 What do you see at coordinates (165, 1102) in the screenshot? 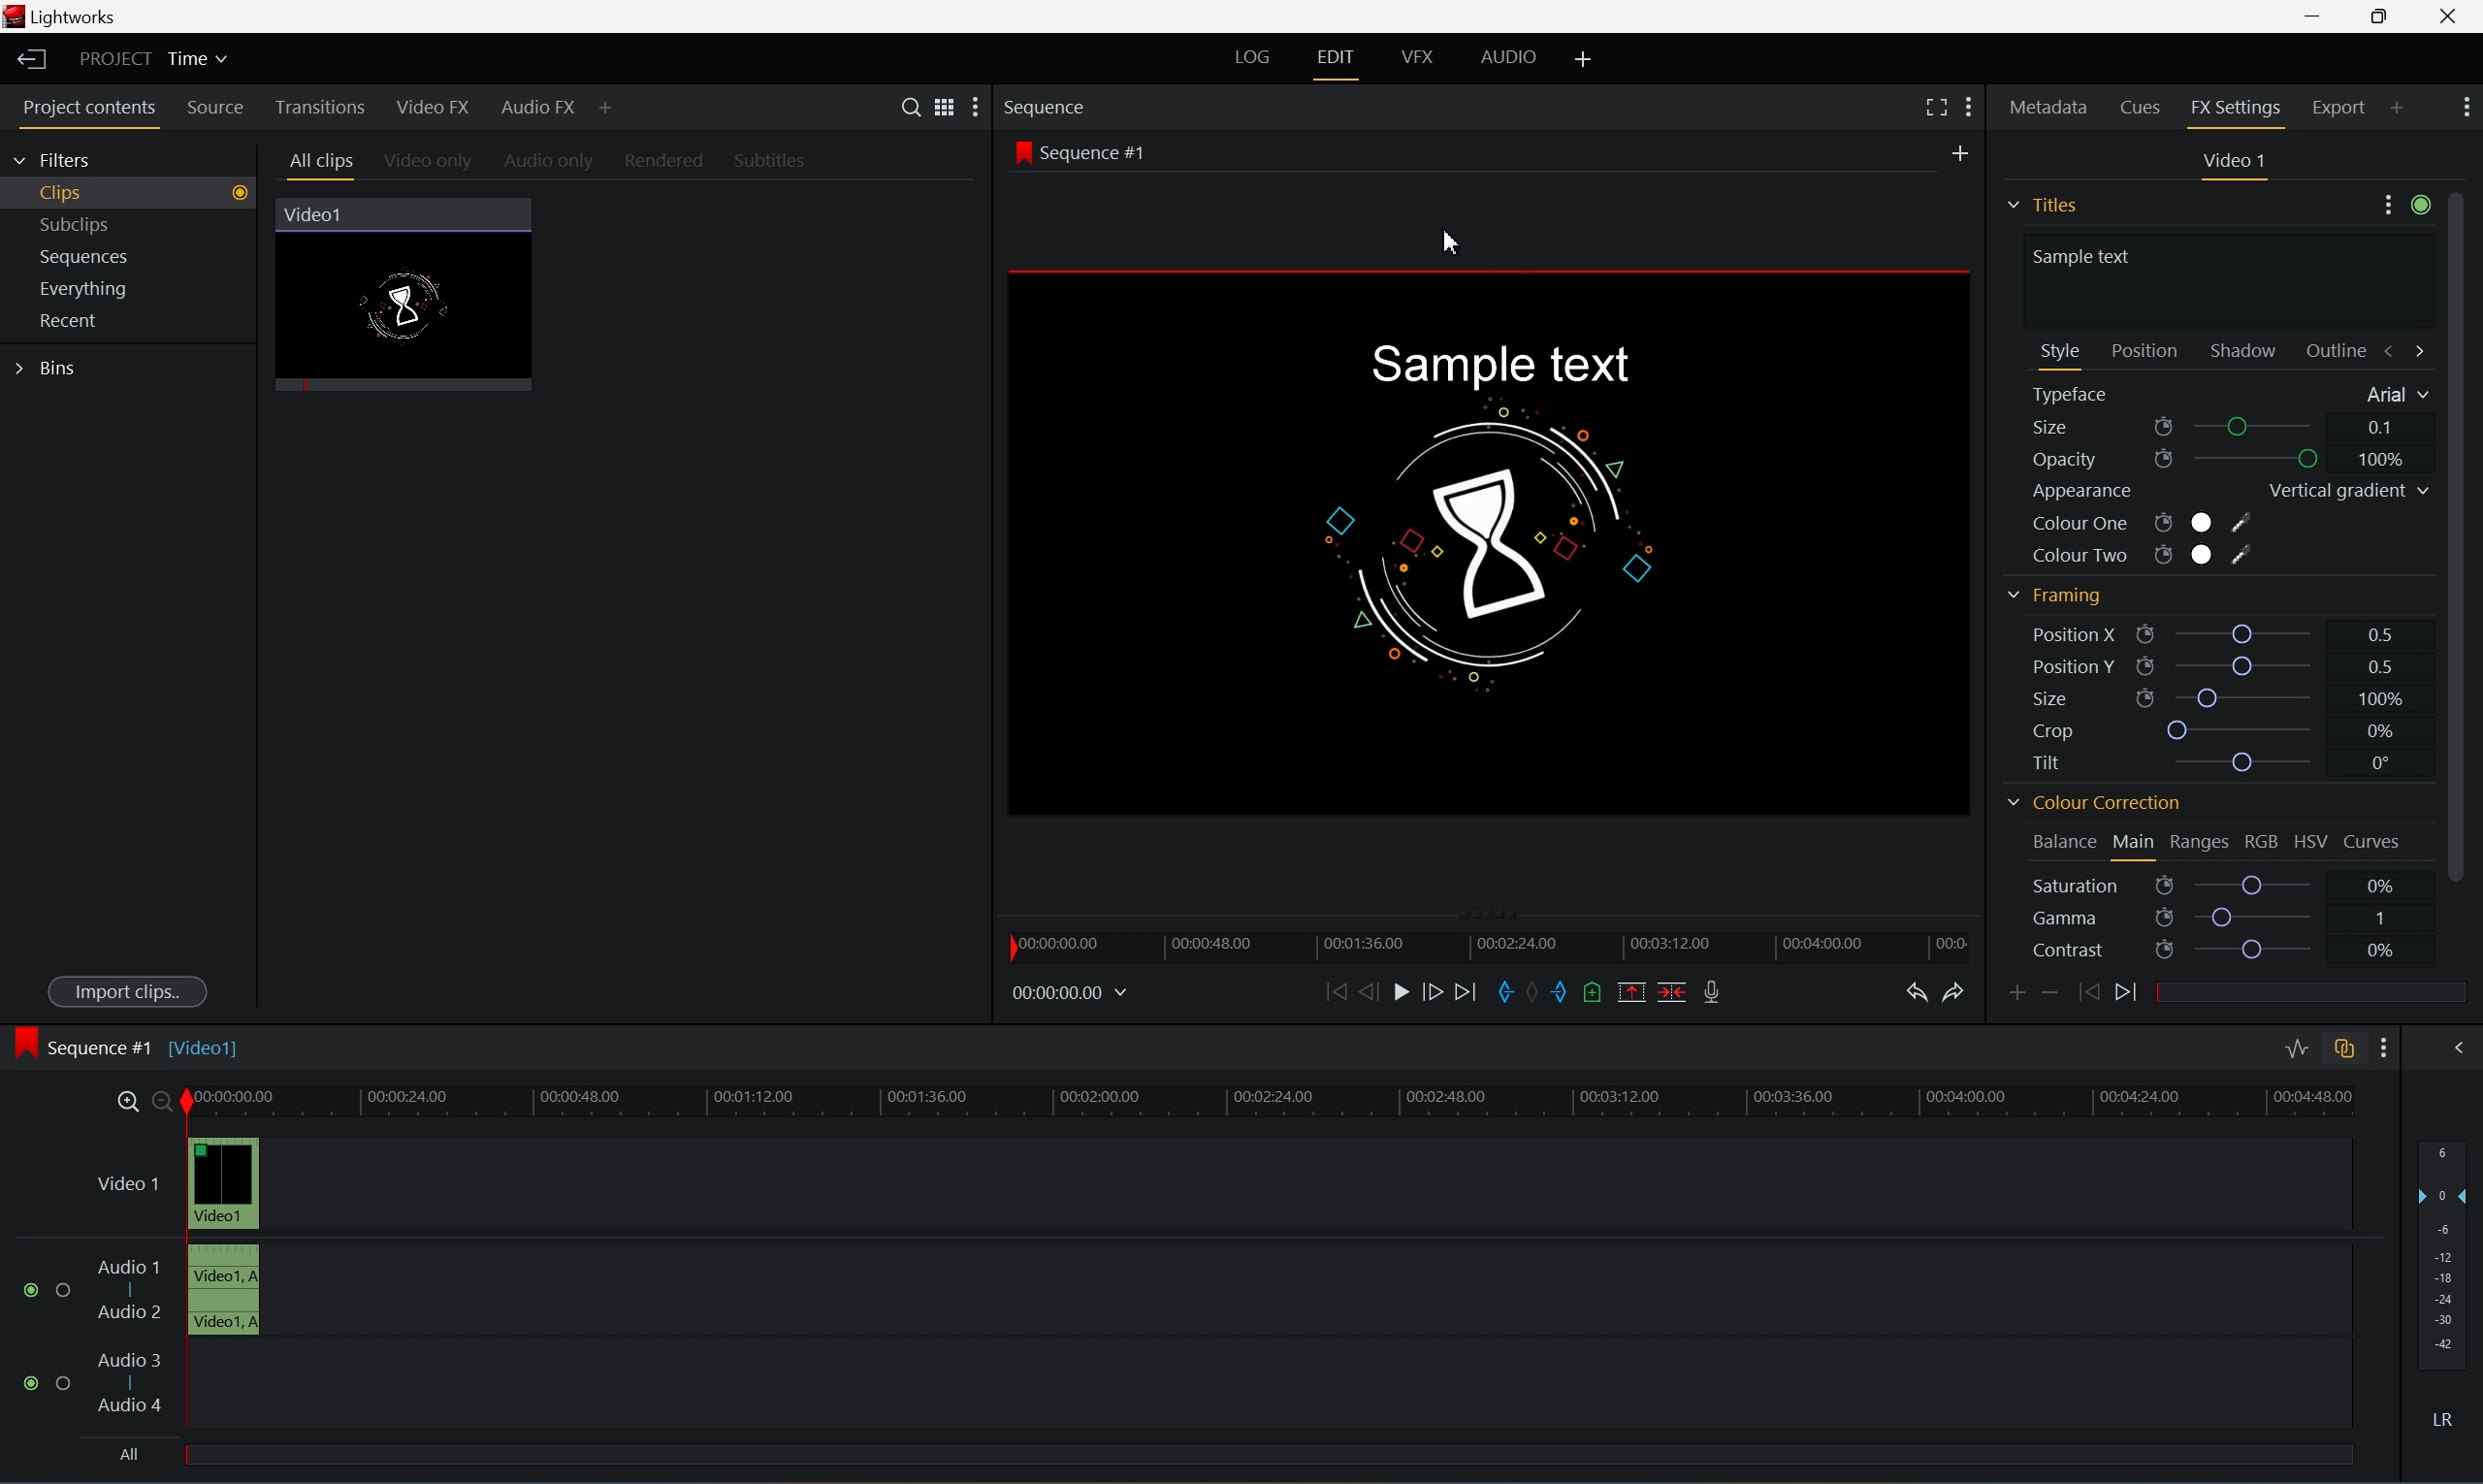
I see `zoom out` at bounding box center [165, 1102].